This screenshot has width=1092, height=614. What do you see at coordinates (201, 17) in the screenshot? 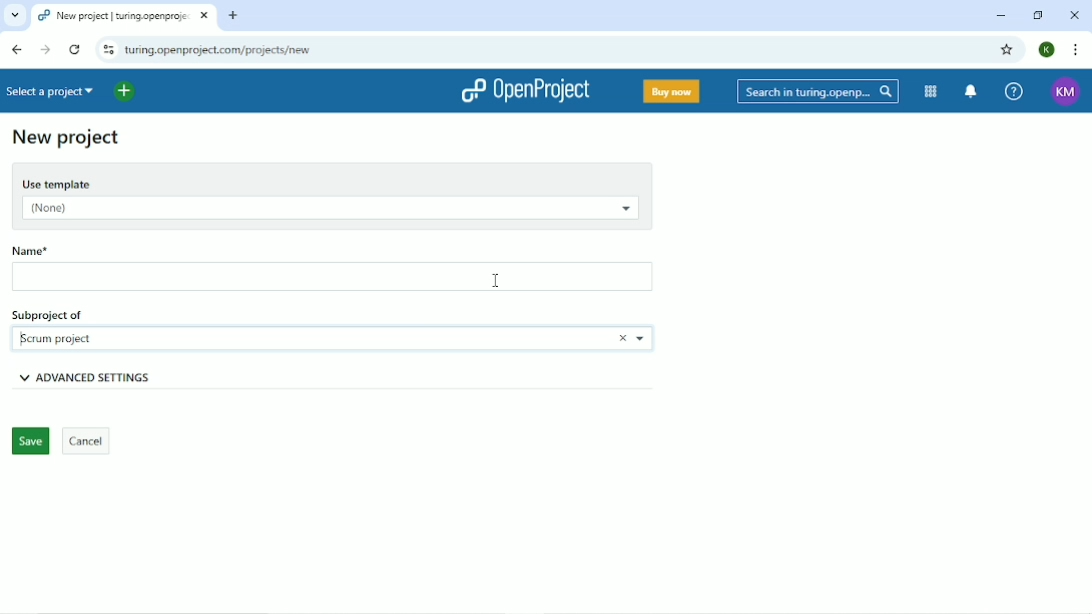
I see `close` at bounding box center [201, 17].